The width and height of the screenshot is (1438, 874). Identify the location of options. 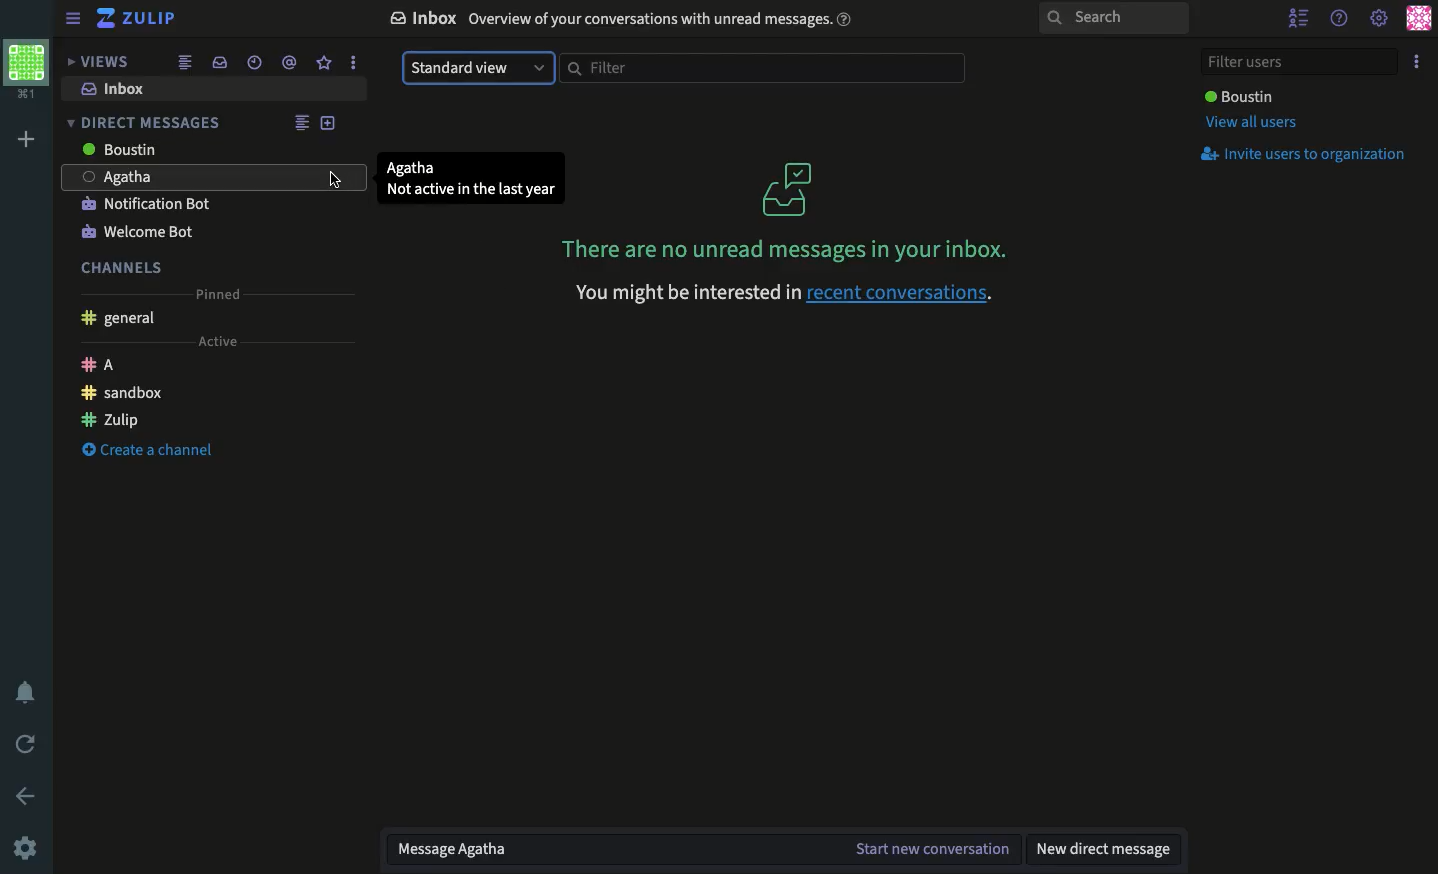
(355, 58).